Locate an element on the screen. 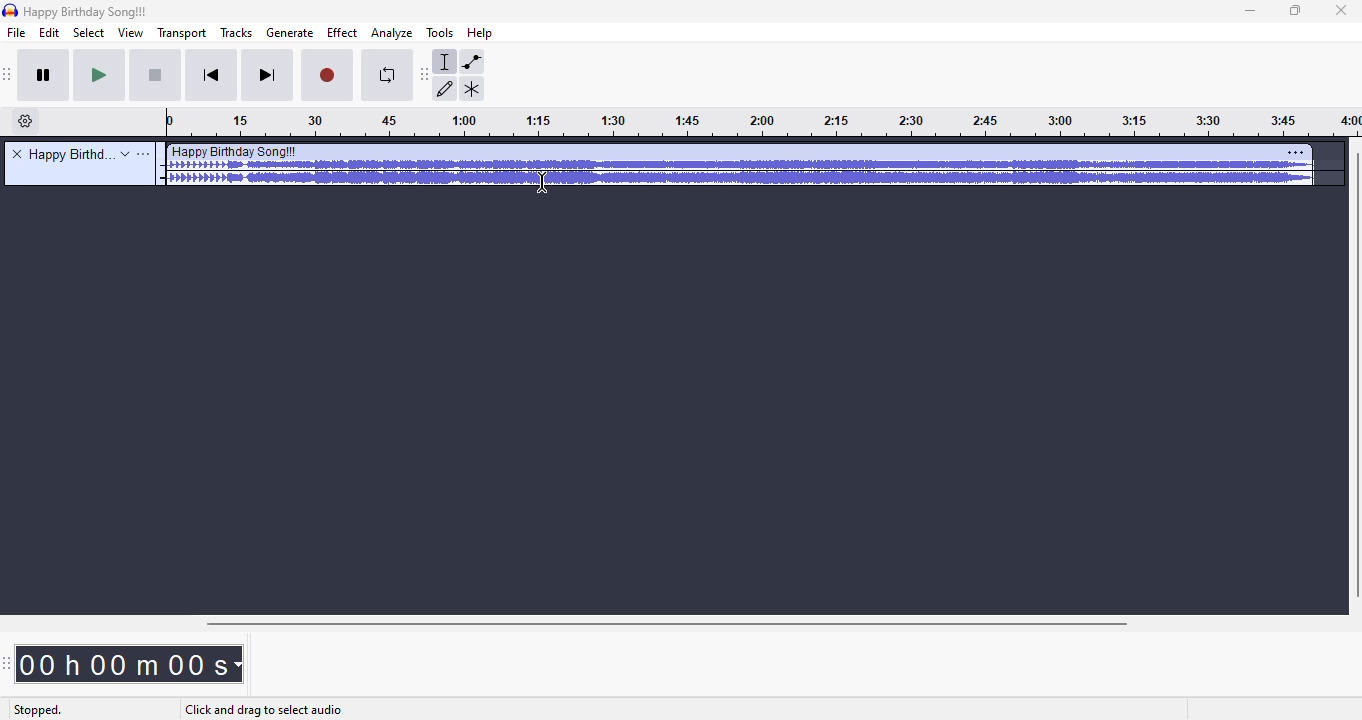 The image size is (1362, 720). generate is located at coordinates (290, 33).